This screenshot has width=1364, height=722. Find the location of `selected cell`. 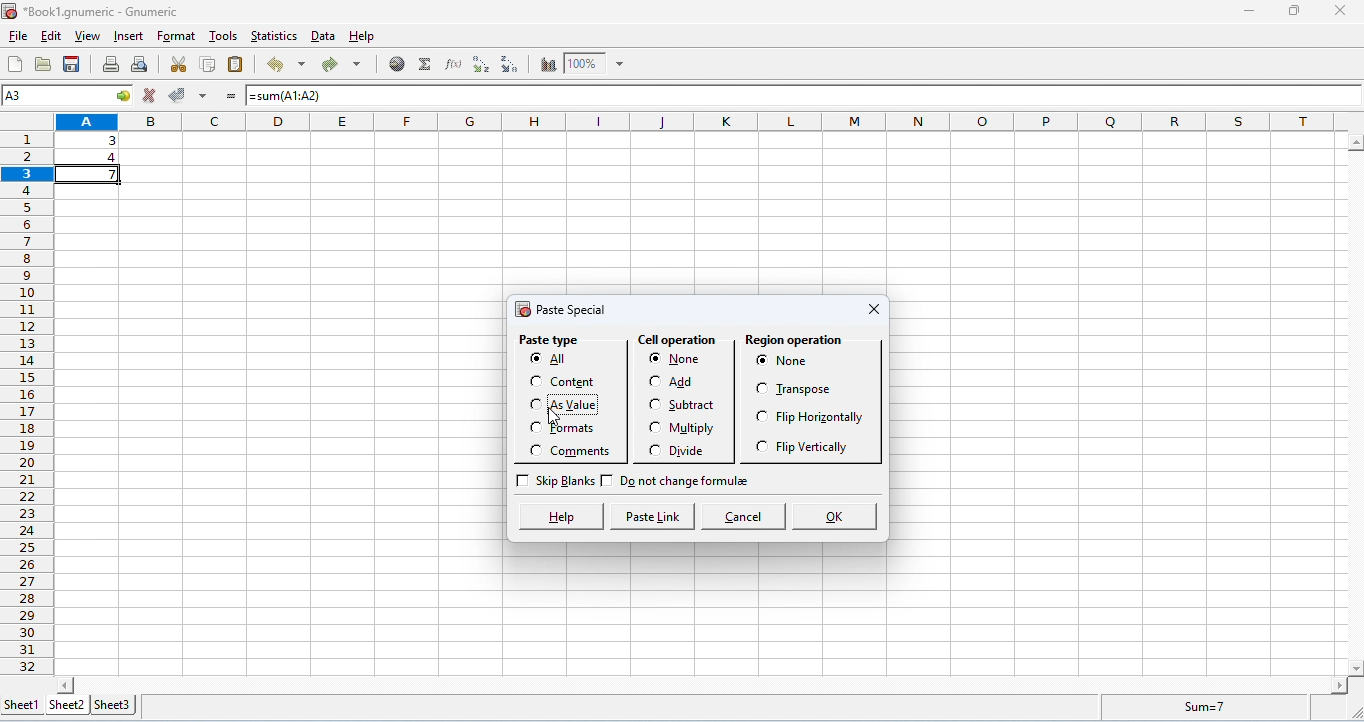

selected cell is located at coordinates (67, 97).